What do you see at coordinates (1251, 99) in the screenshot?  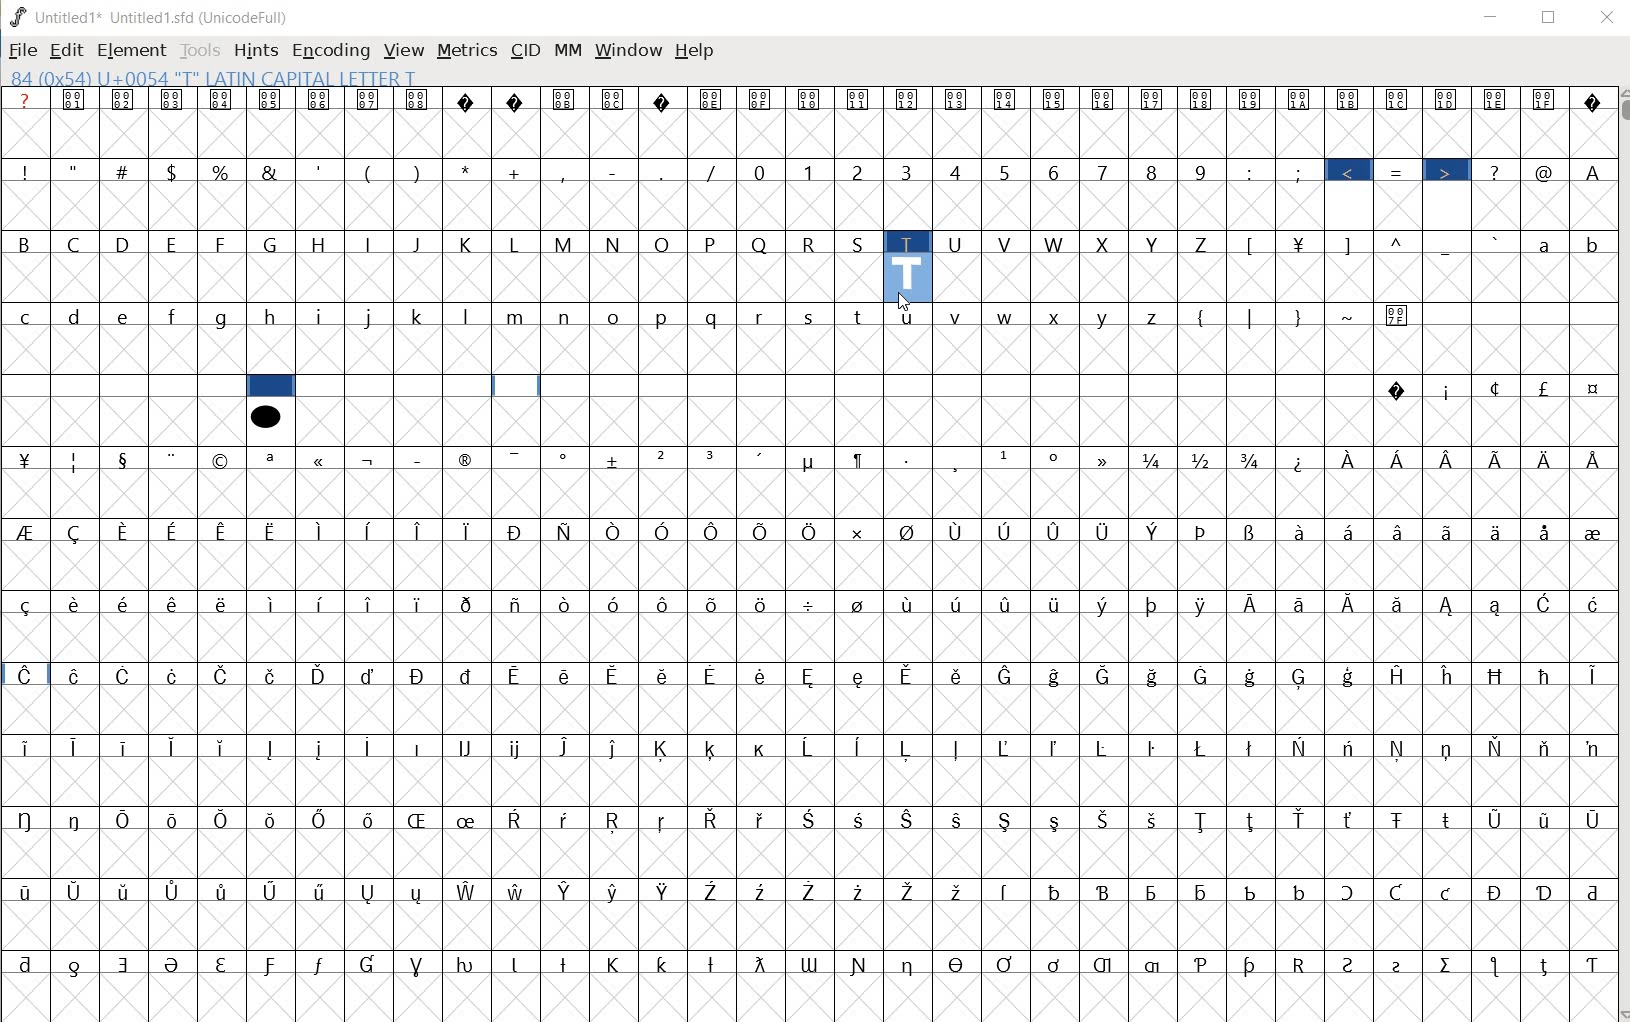 I see `Symbol` at bounding box center [1251, 99].